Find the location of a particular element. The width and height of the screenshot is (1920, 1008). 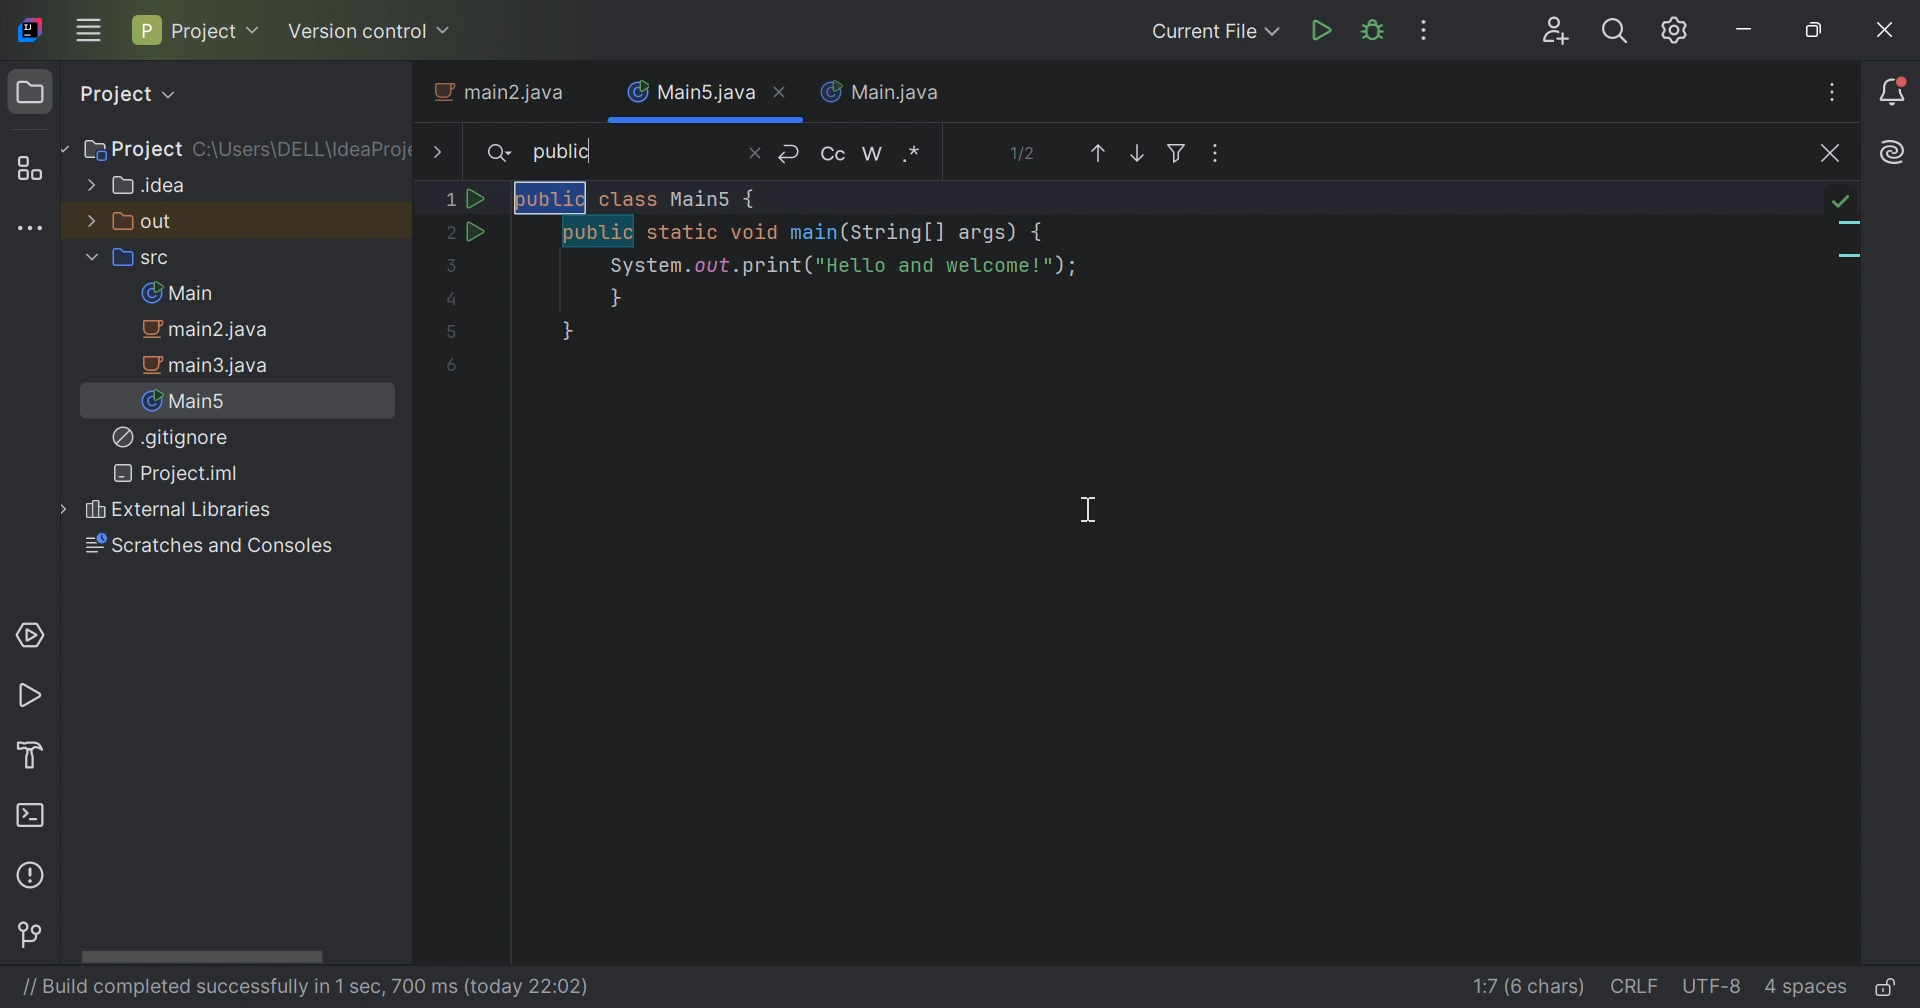

.gitignore is located at coordinates (172, 438).